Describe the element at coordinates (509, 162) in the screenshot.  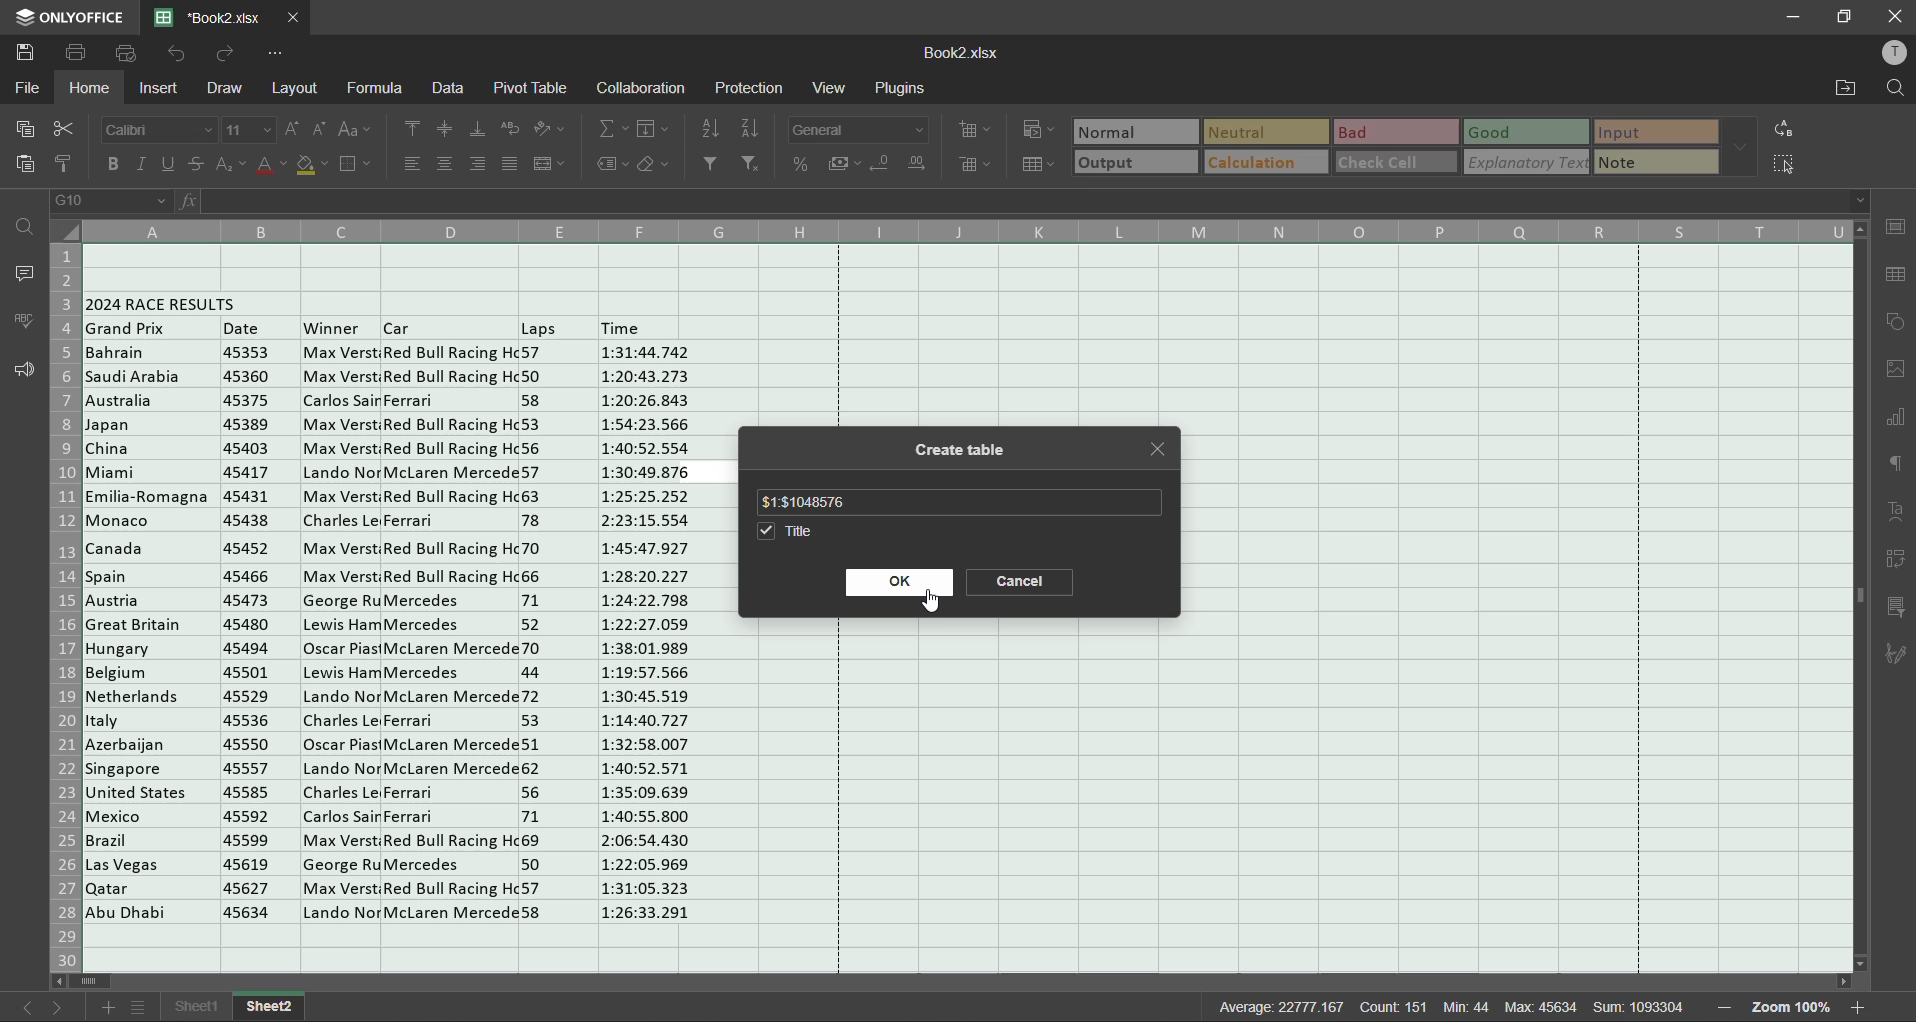
I see `justified` at that location.